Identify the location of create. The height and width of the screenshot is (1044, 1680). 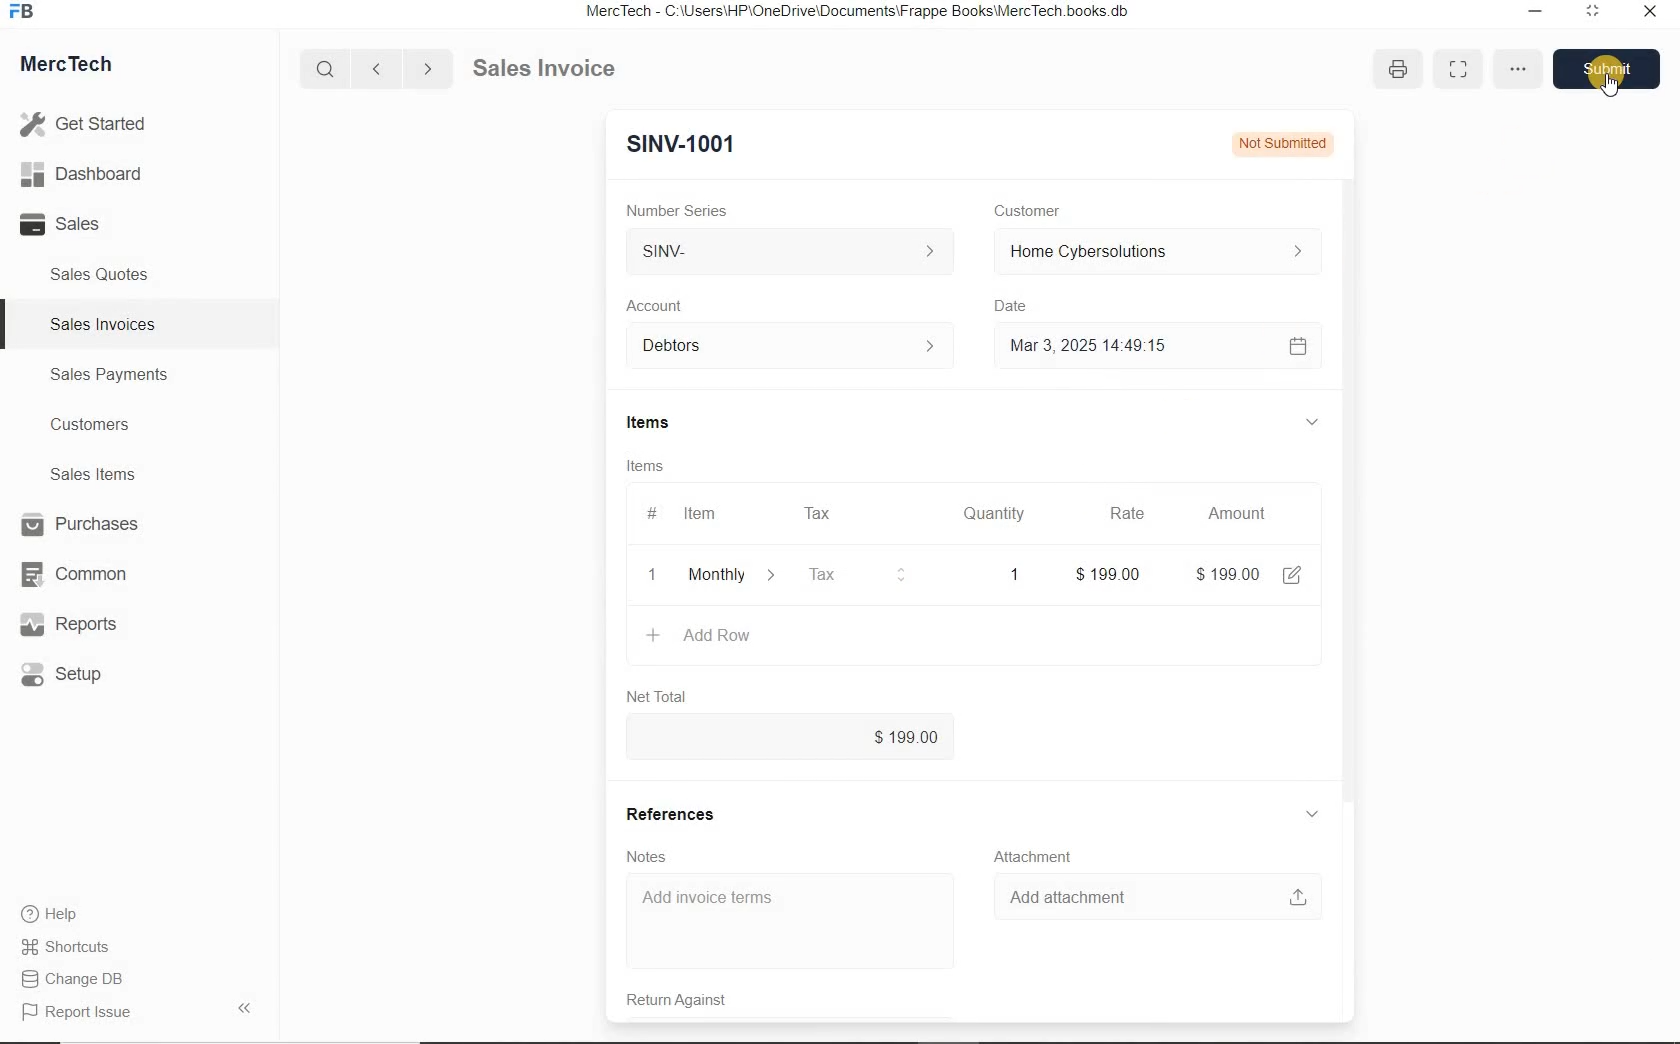
(765, 635).